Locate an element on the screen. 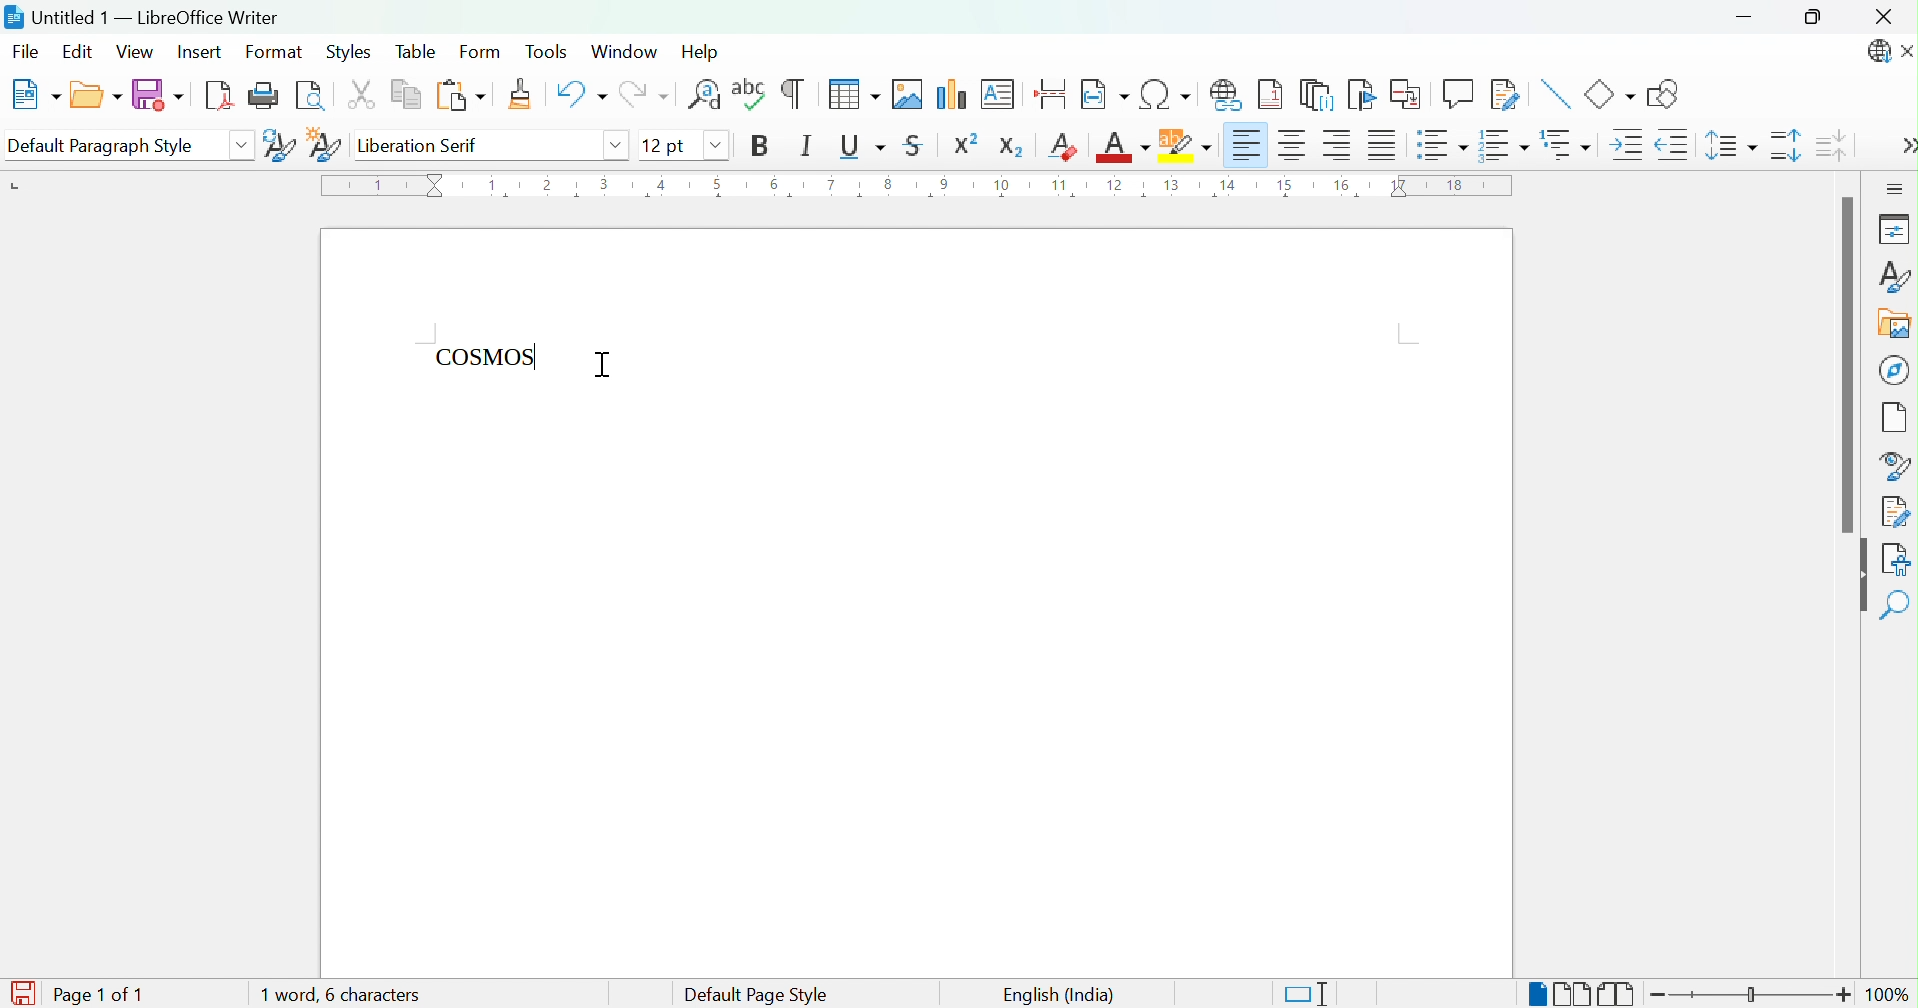  Font Color is located at coordinates (1122, 148).